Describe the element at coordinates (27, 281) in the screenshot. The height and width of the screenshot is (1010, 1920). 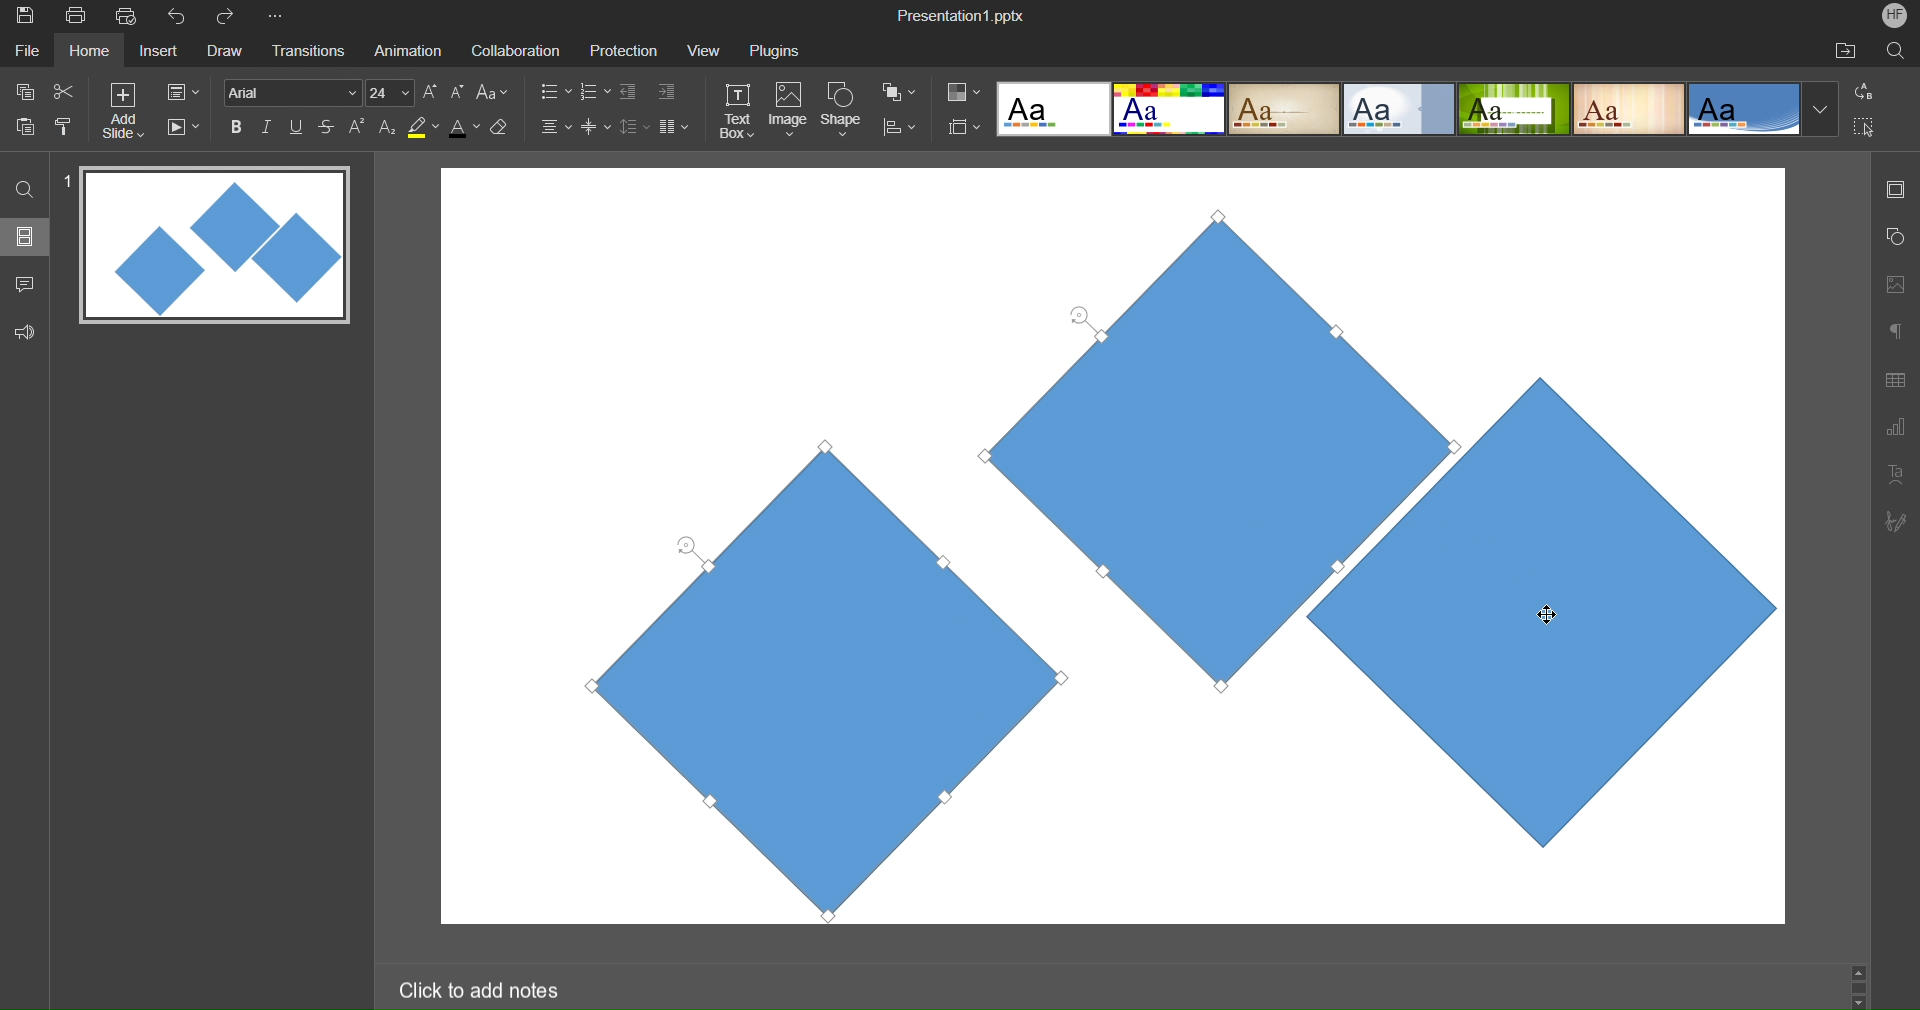
I see `chat` at that location.